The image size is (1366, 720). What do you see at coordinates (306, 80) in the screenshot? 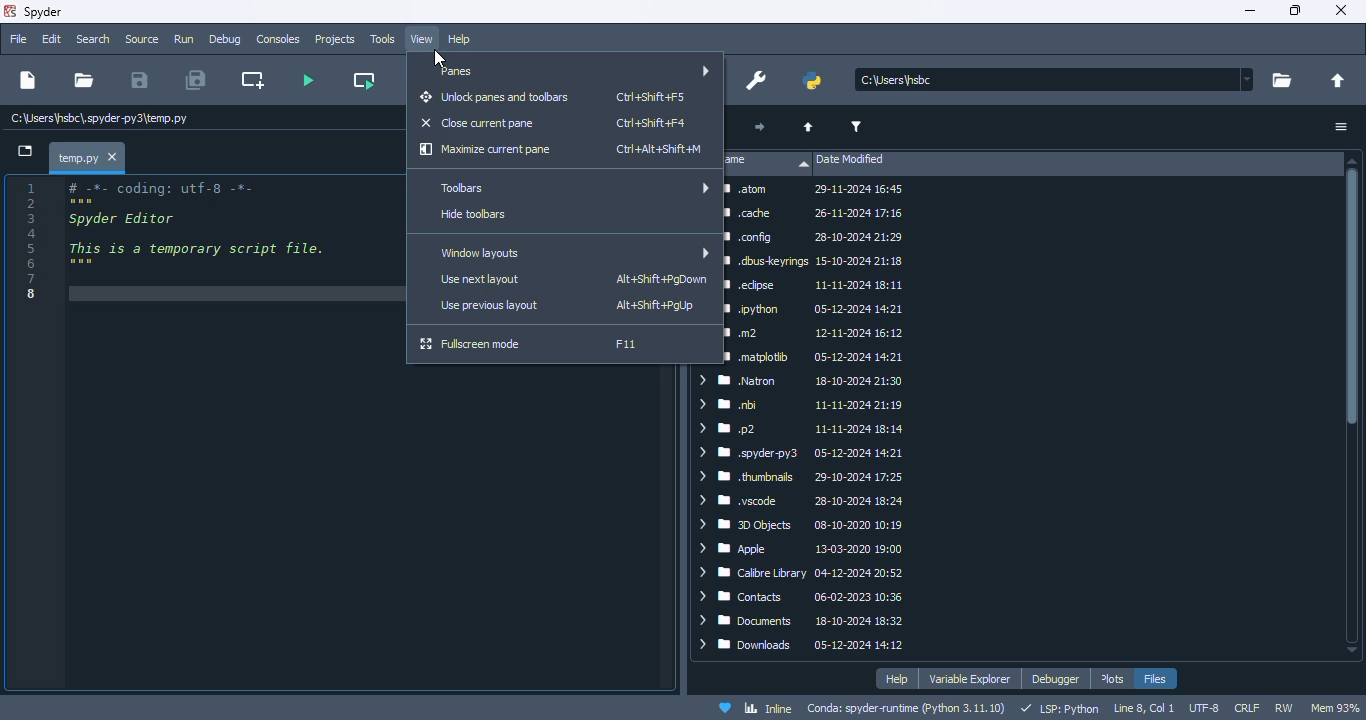
I see `run file` at bounding box center [306, 80].